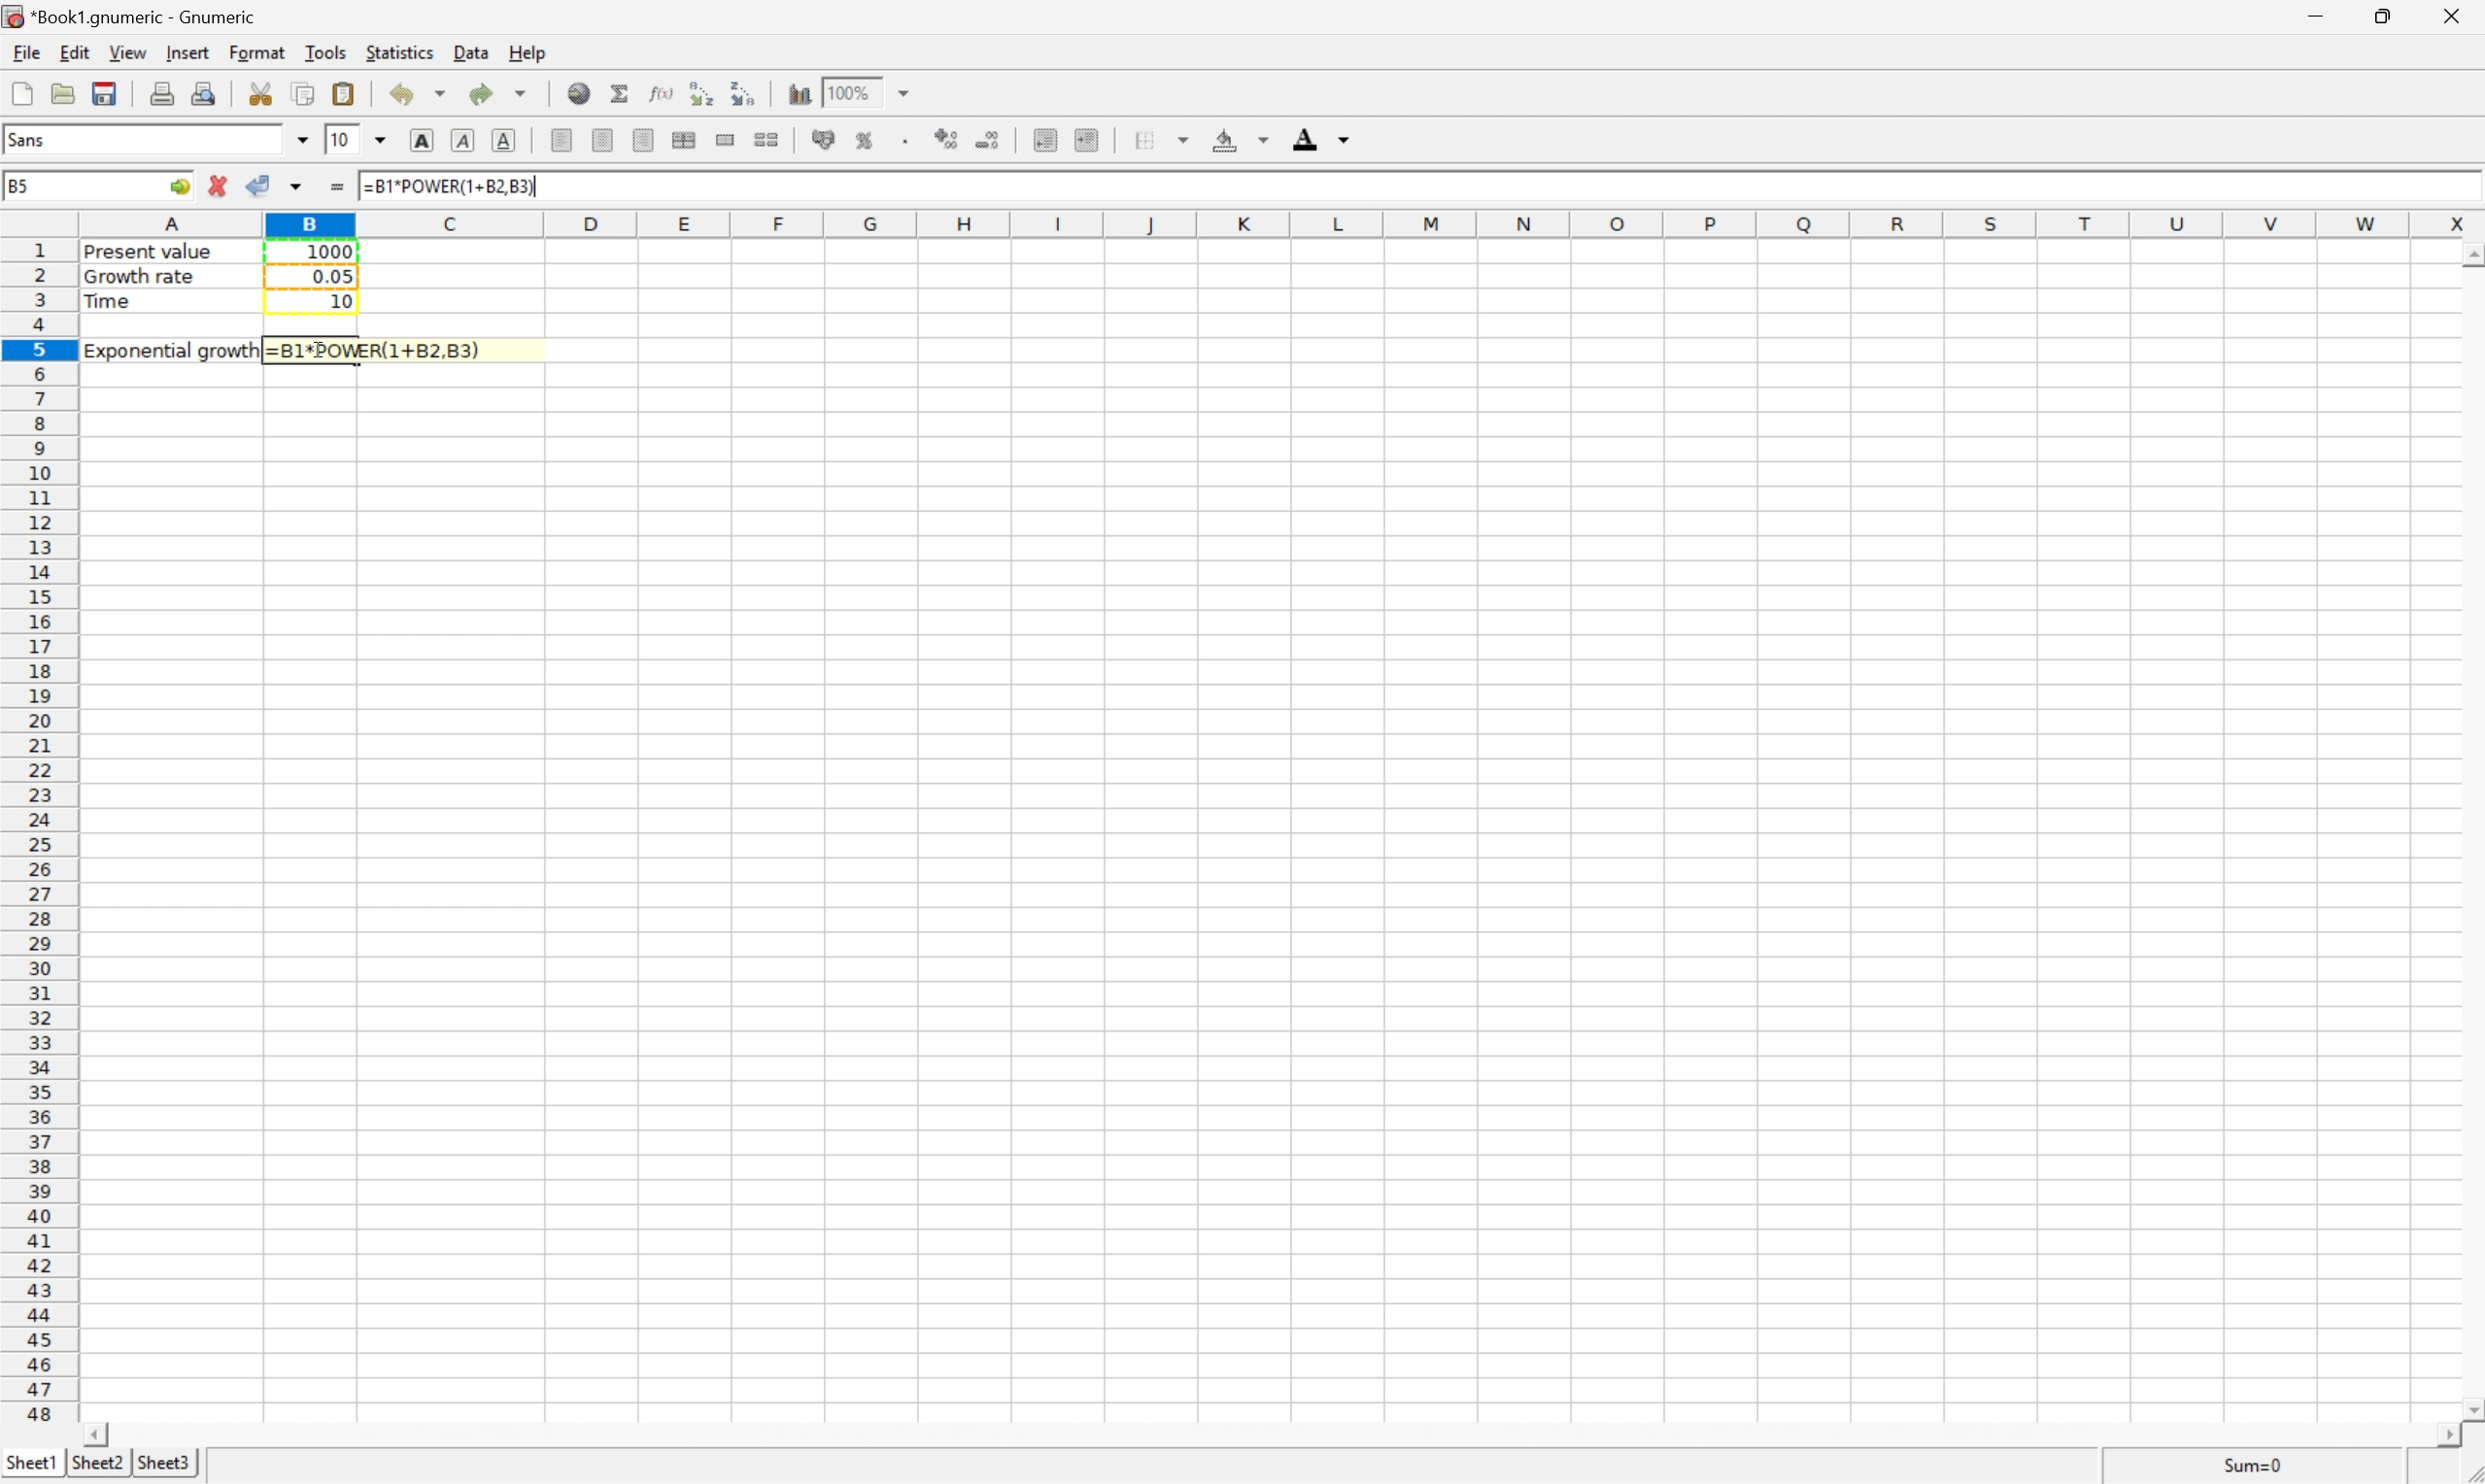  Describe the element at coordinates (2249, 1464) in the screenshot. I see `Sum=0` at that location.